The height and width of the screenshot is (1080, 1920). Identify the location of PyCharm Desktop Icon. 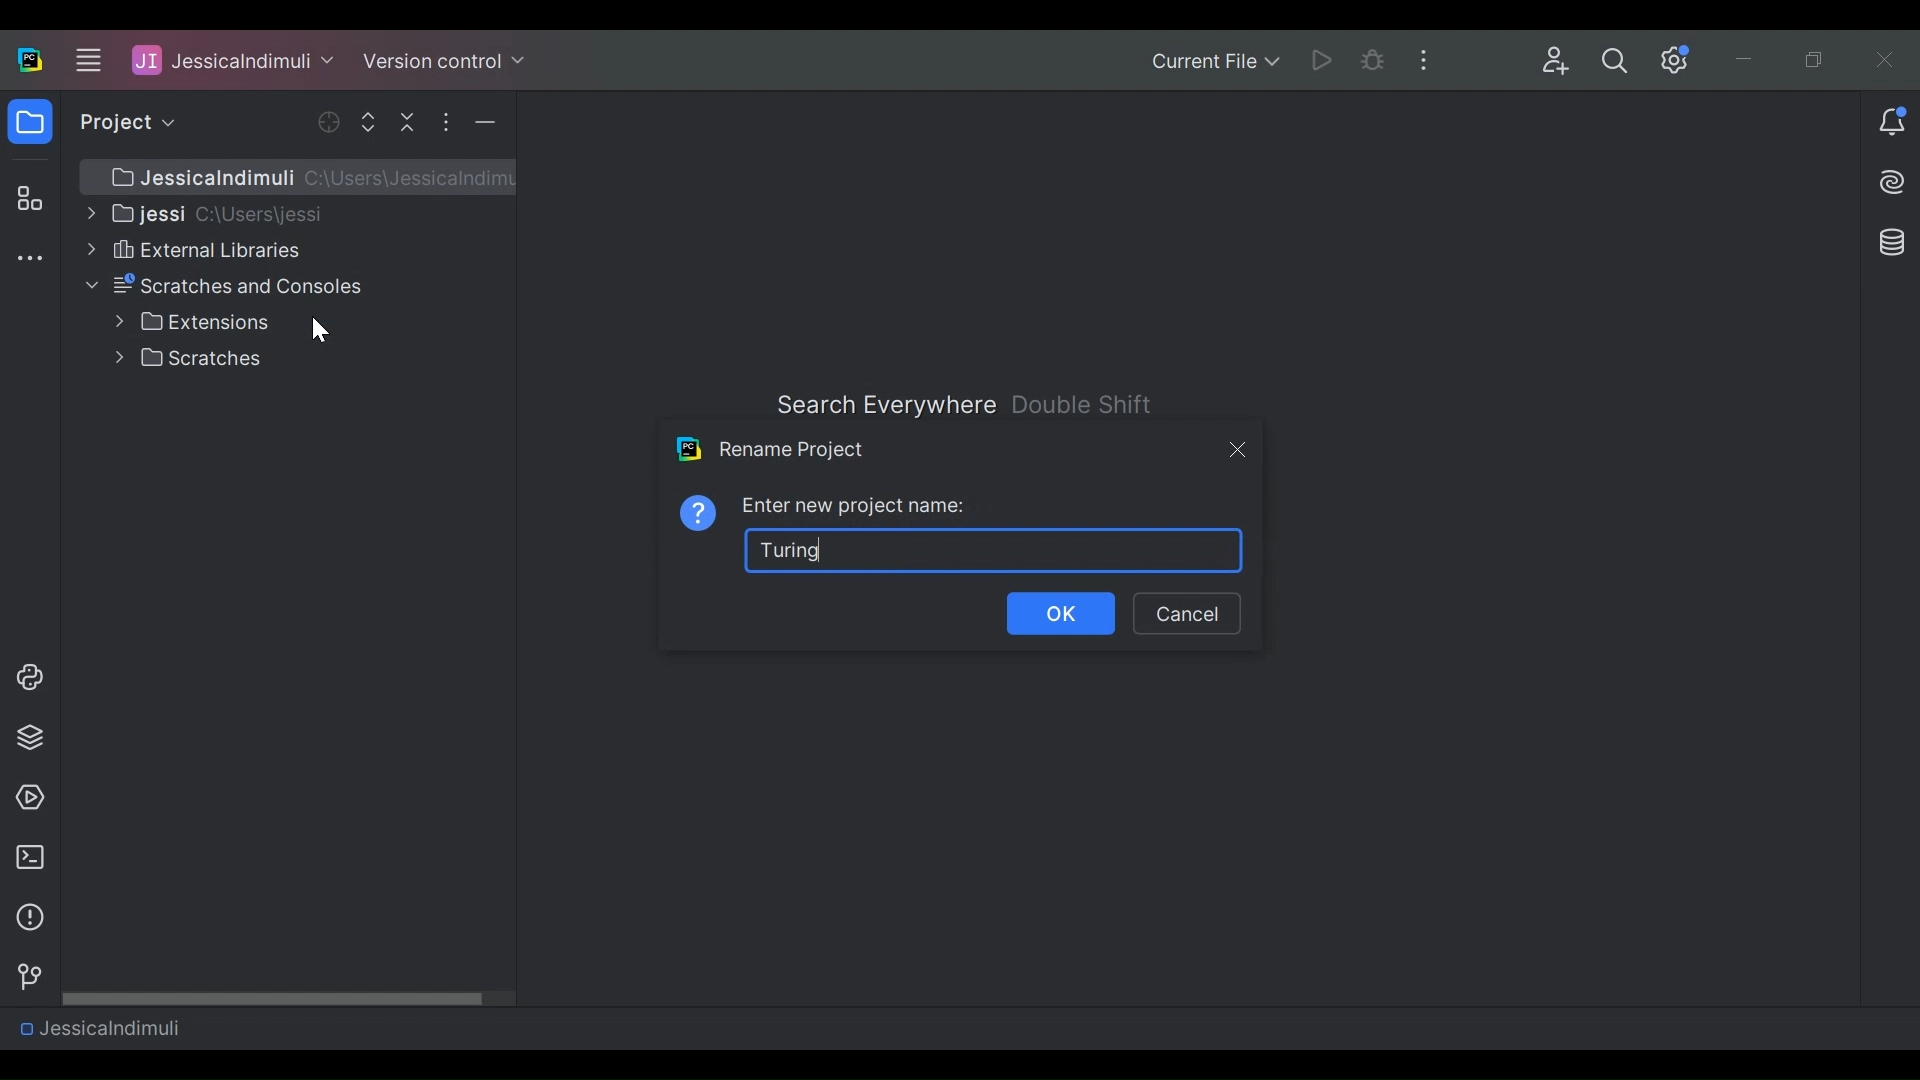
(31, 61).